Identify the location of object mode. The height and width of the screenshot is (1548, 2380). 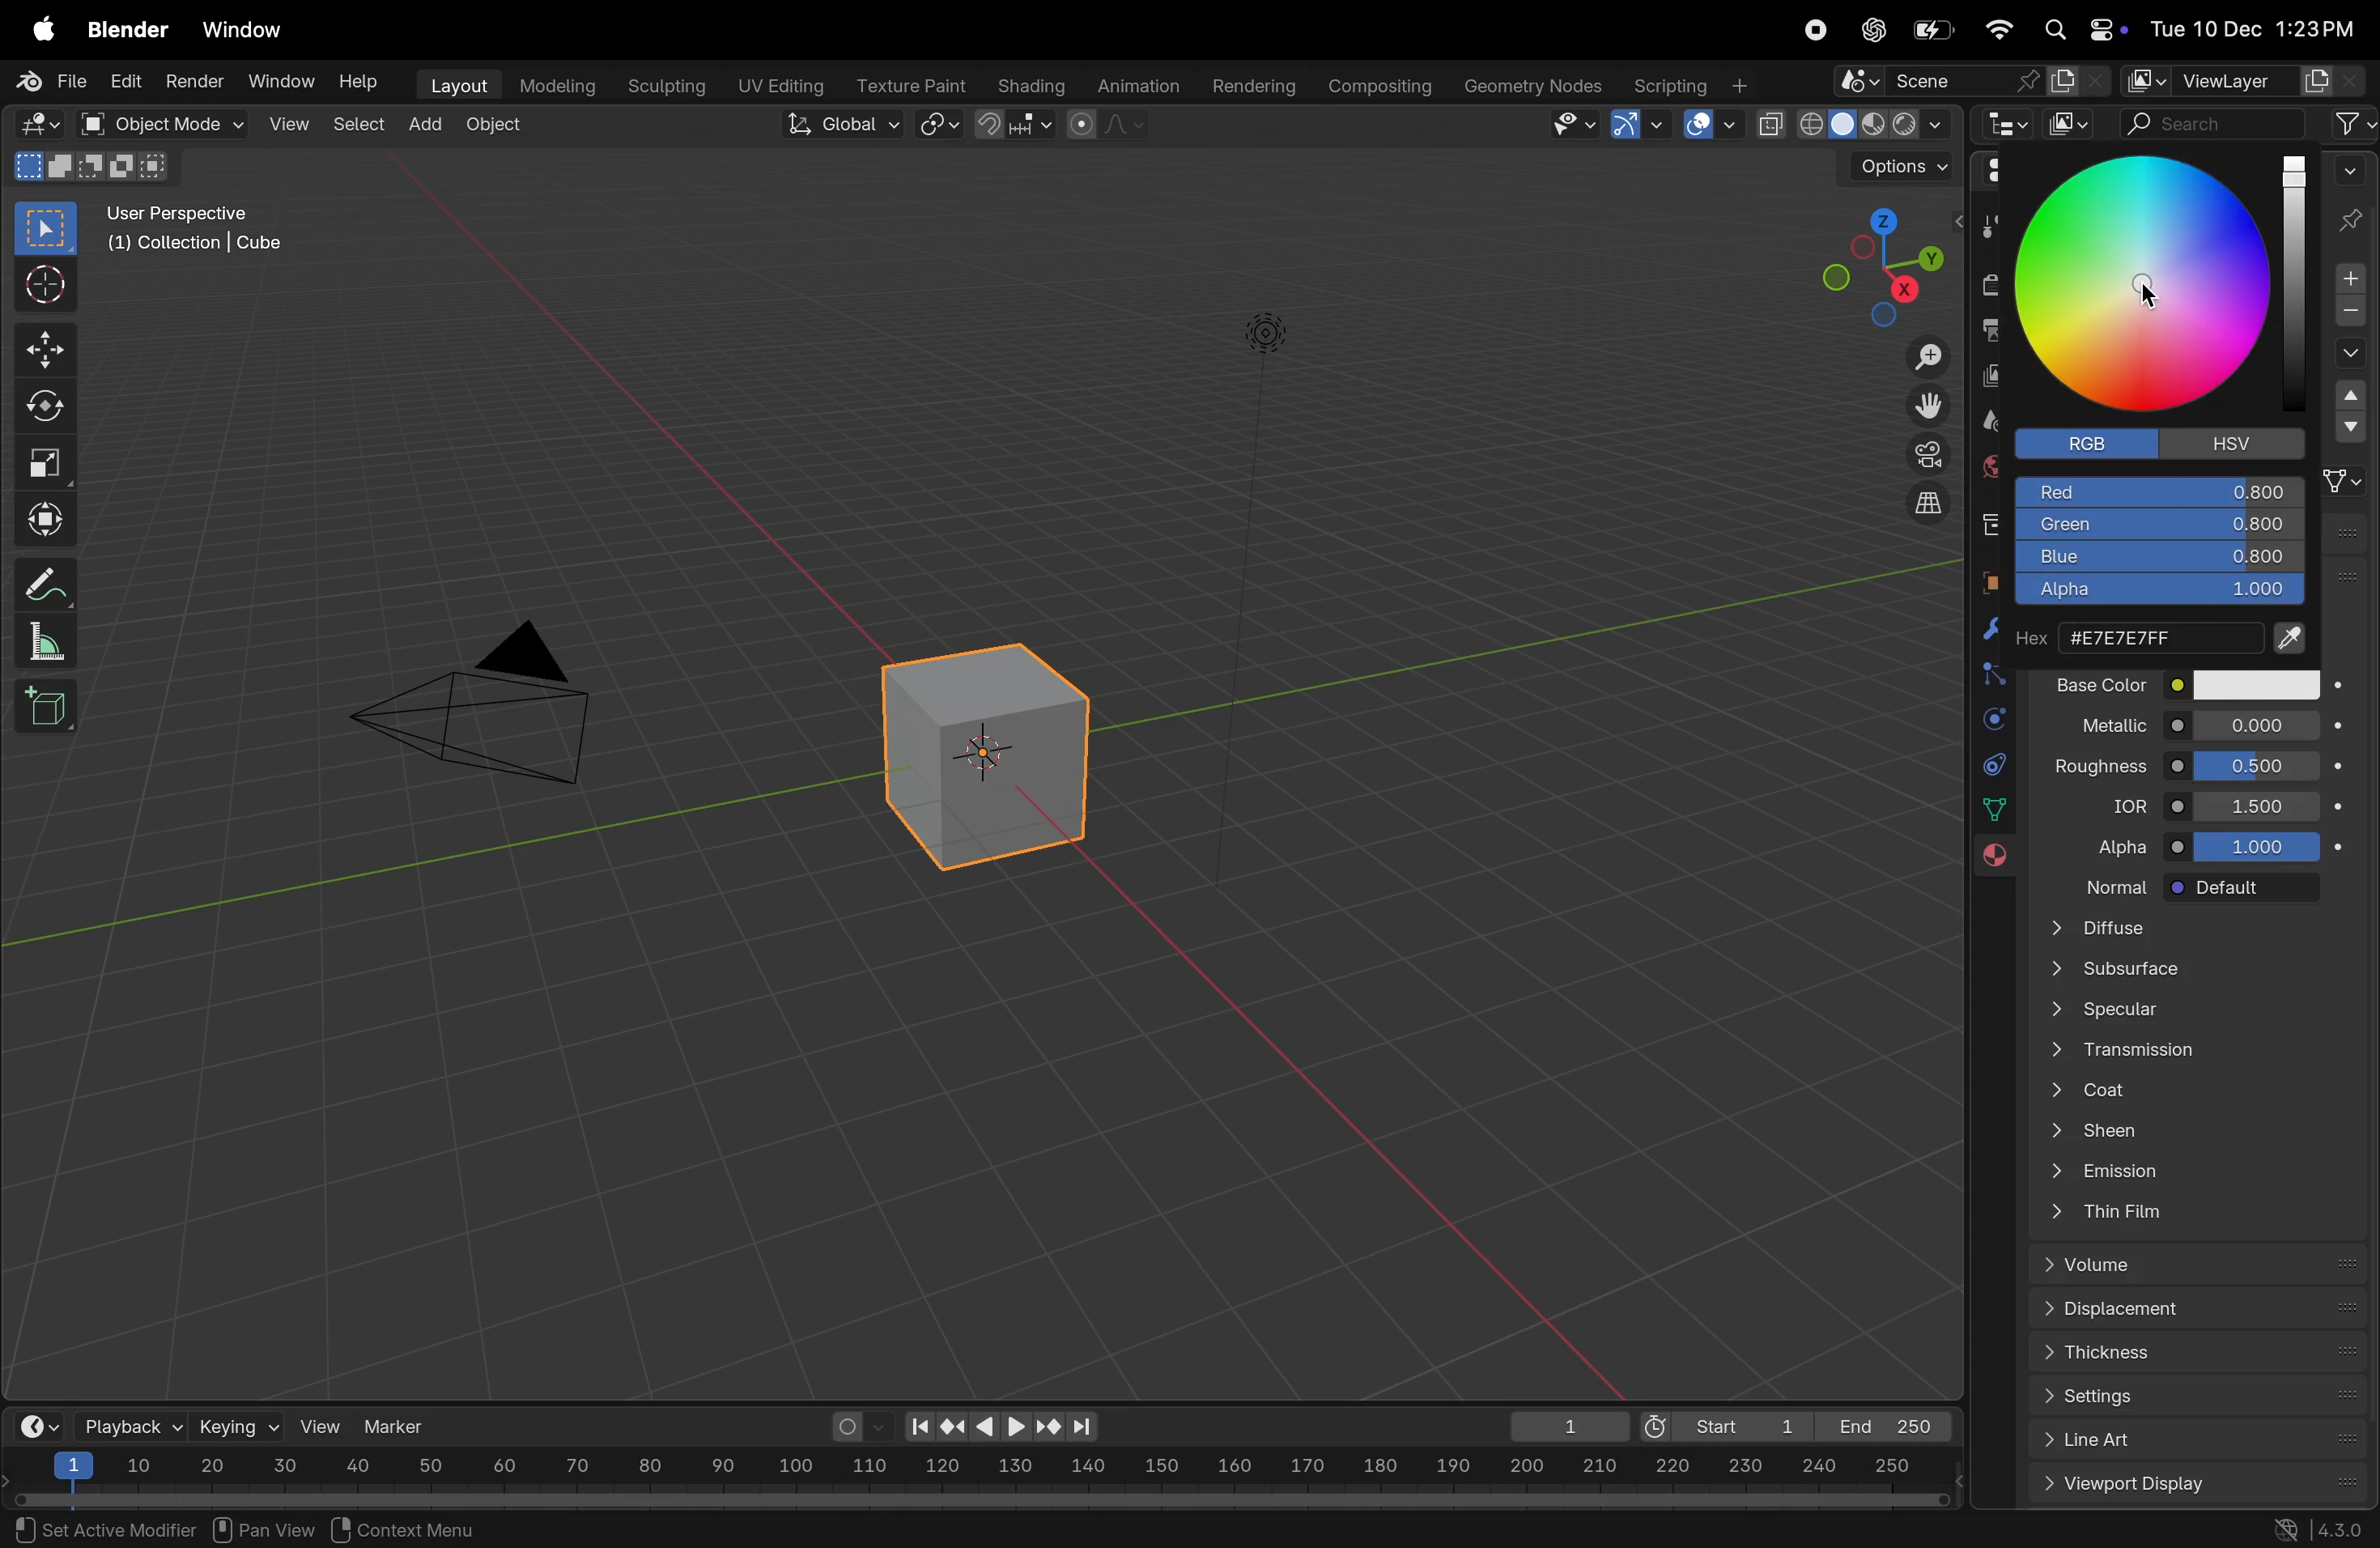
(152, 123).